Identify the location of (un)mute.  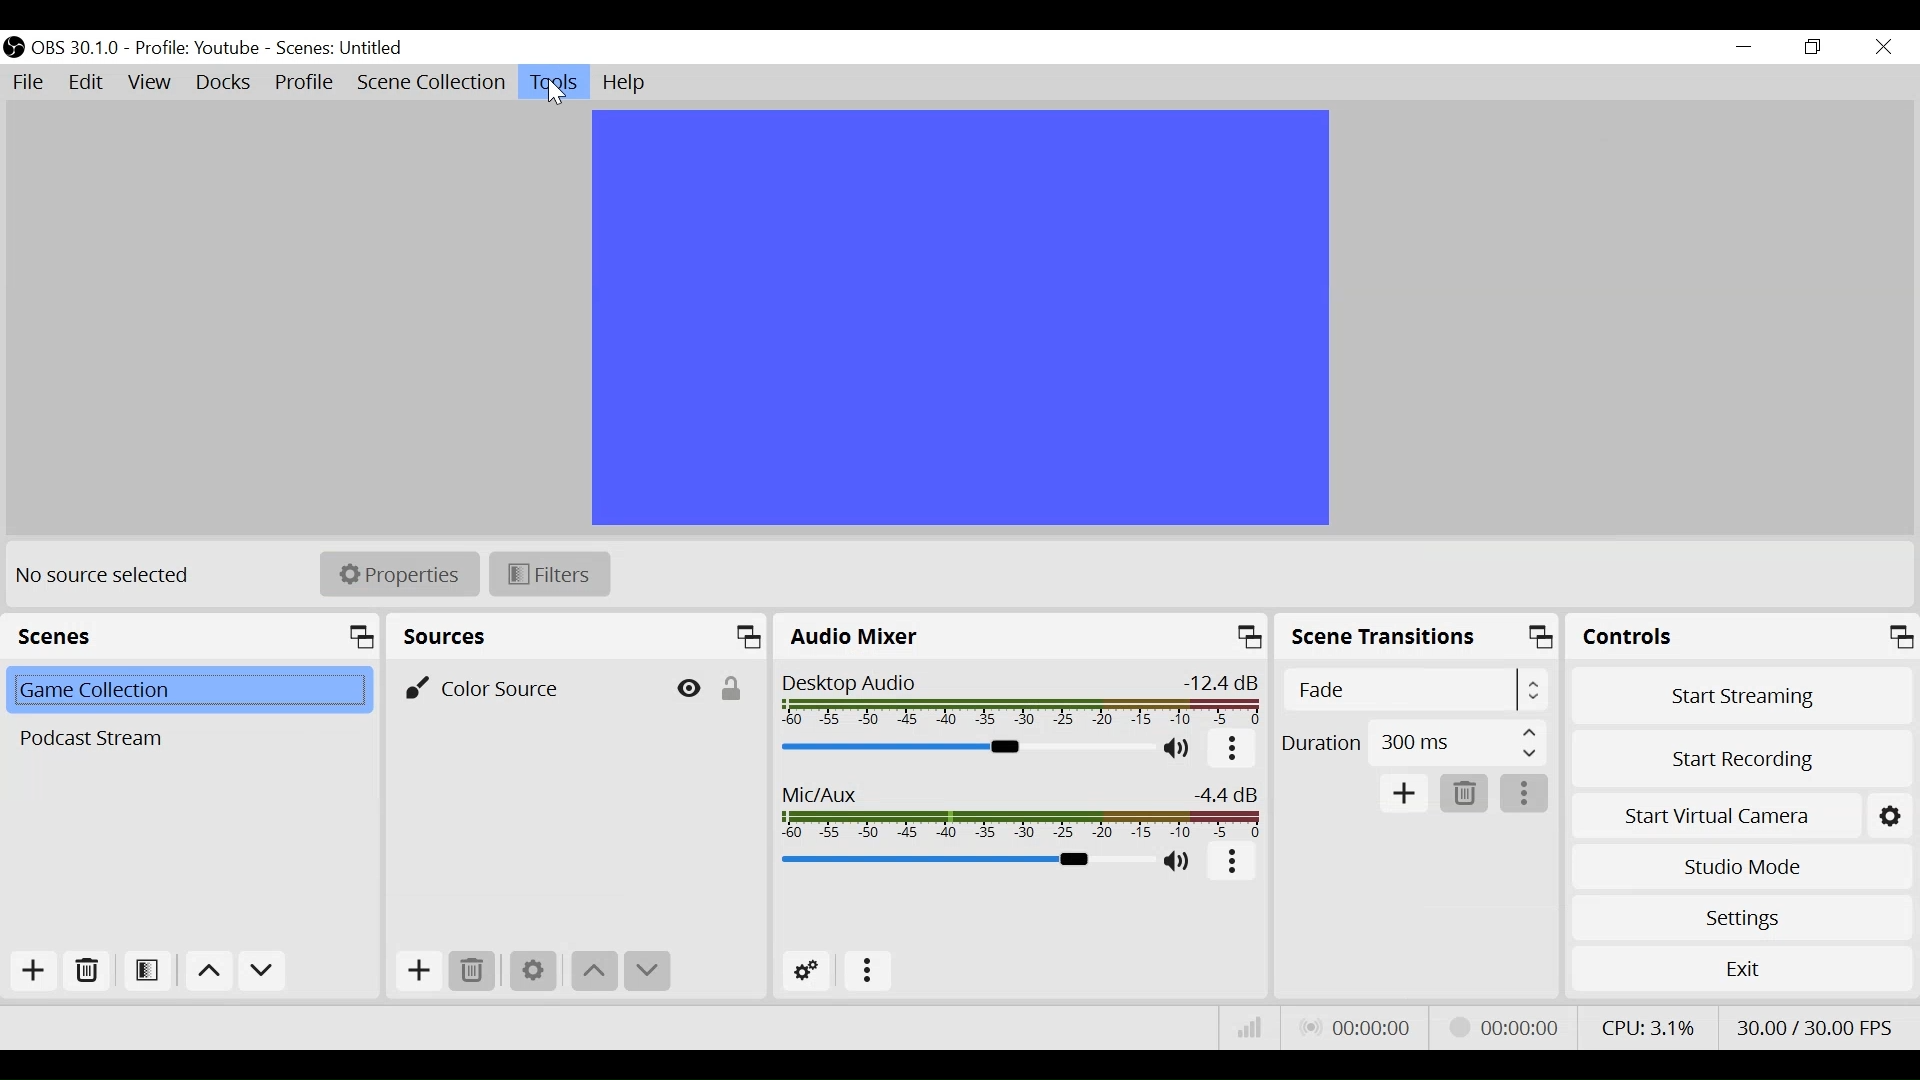
(1178, 750).